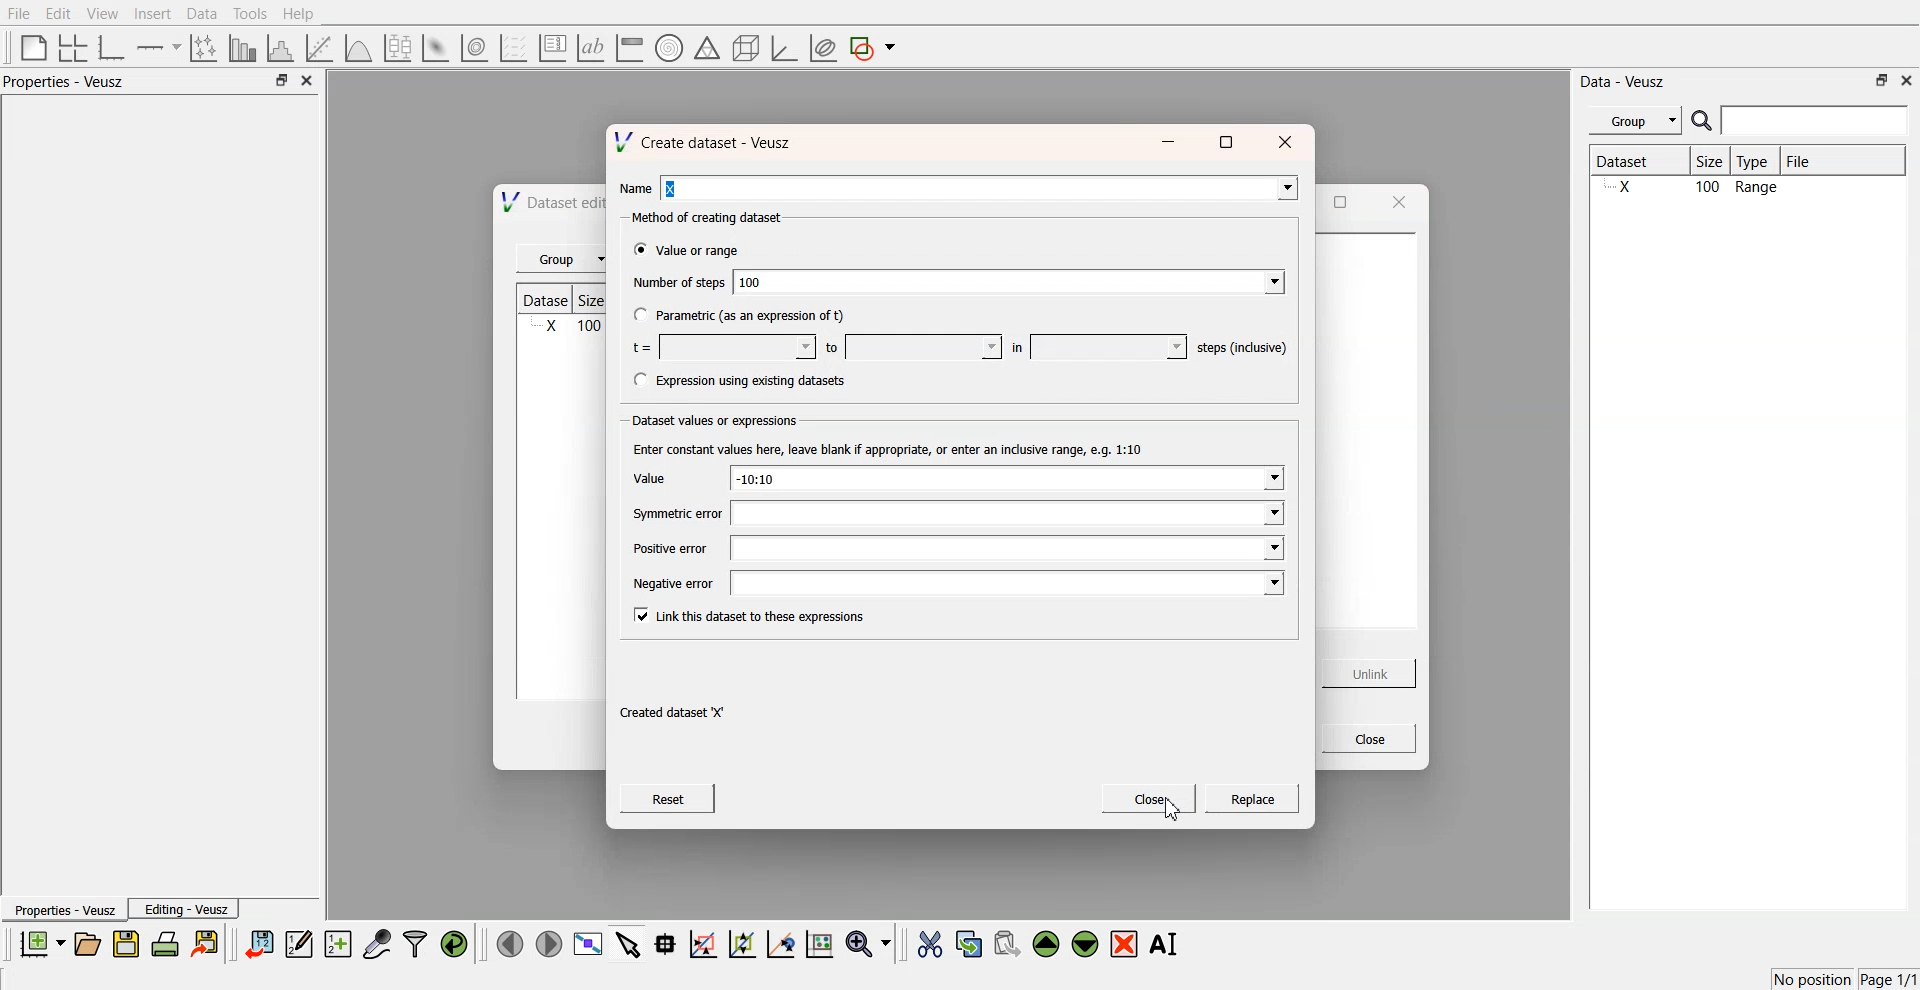 This screenshot has height=990, width=1920. I want to click on Enter constant values here, leave blank if appropriate, or enter an indusive range, e.g. 1:10, so click(896, 448).